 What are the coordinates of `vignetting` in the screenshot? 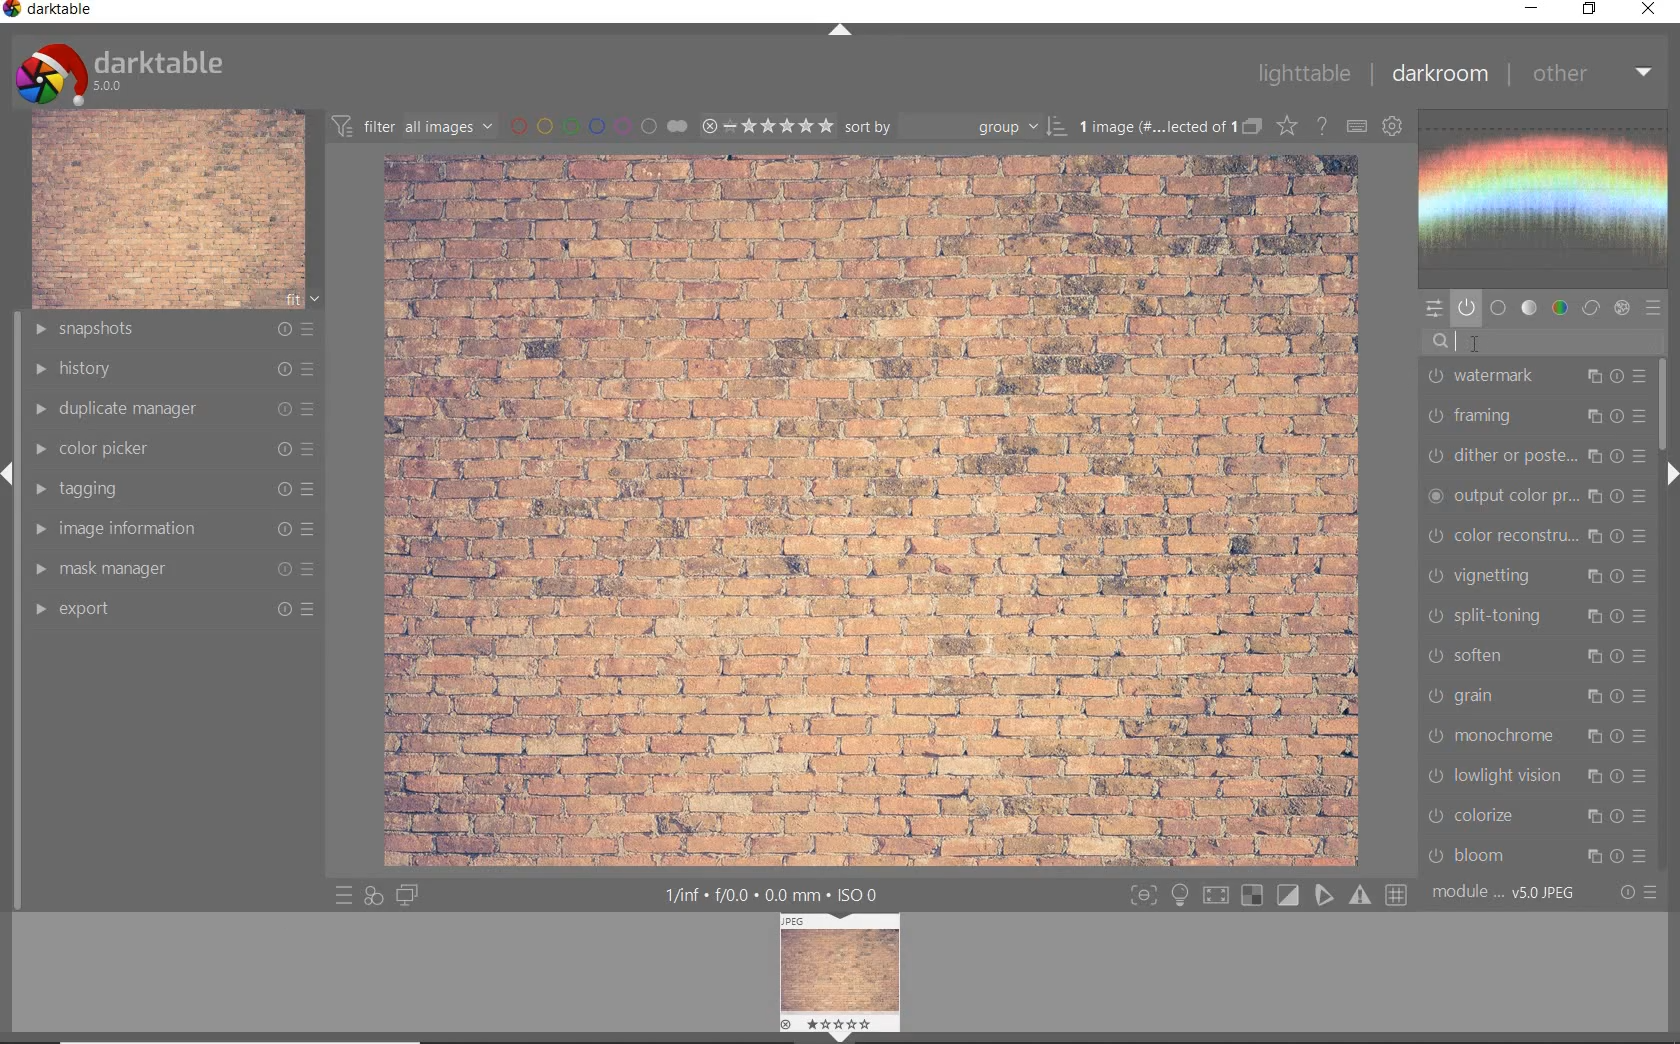 It's located at (1537, 577).